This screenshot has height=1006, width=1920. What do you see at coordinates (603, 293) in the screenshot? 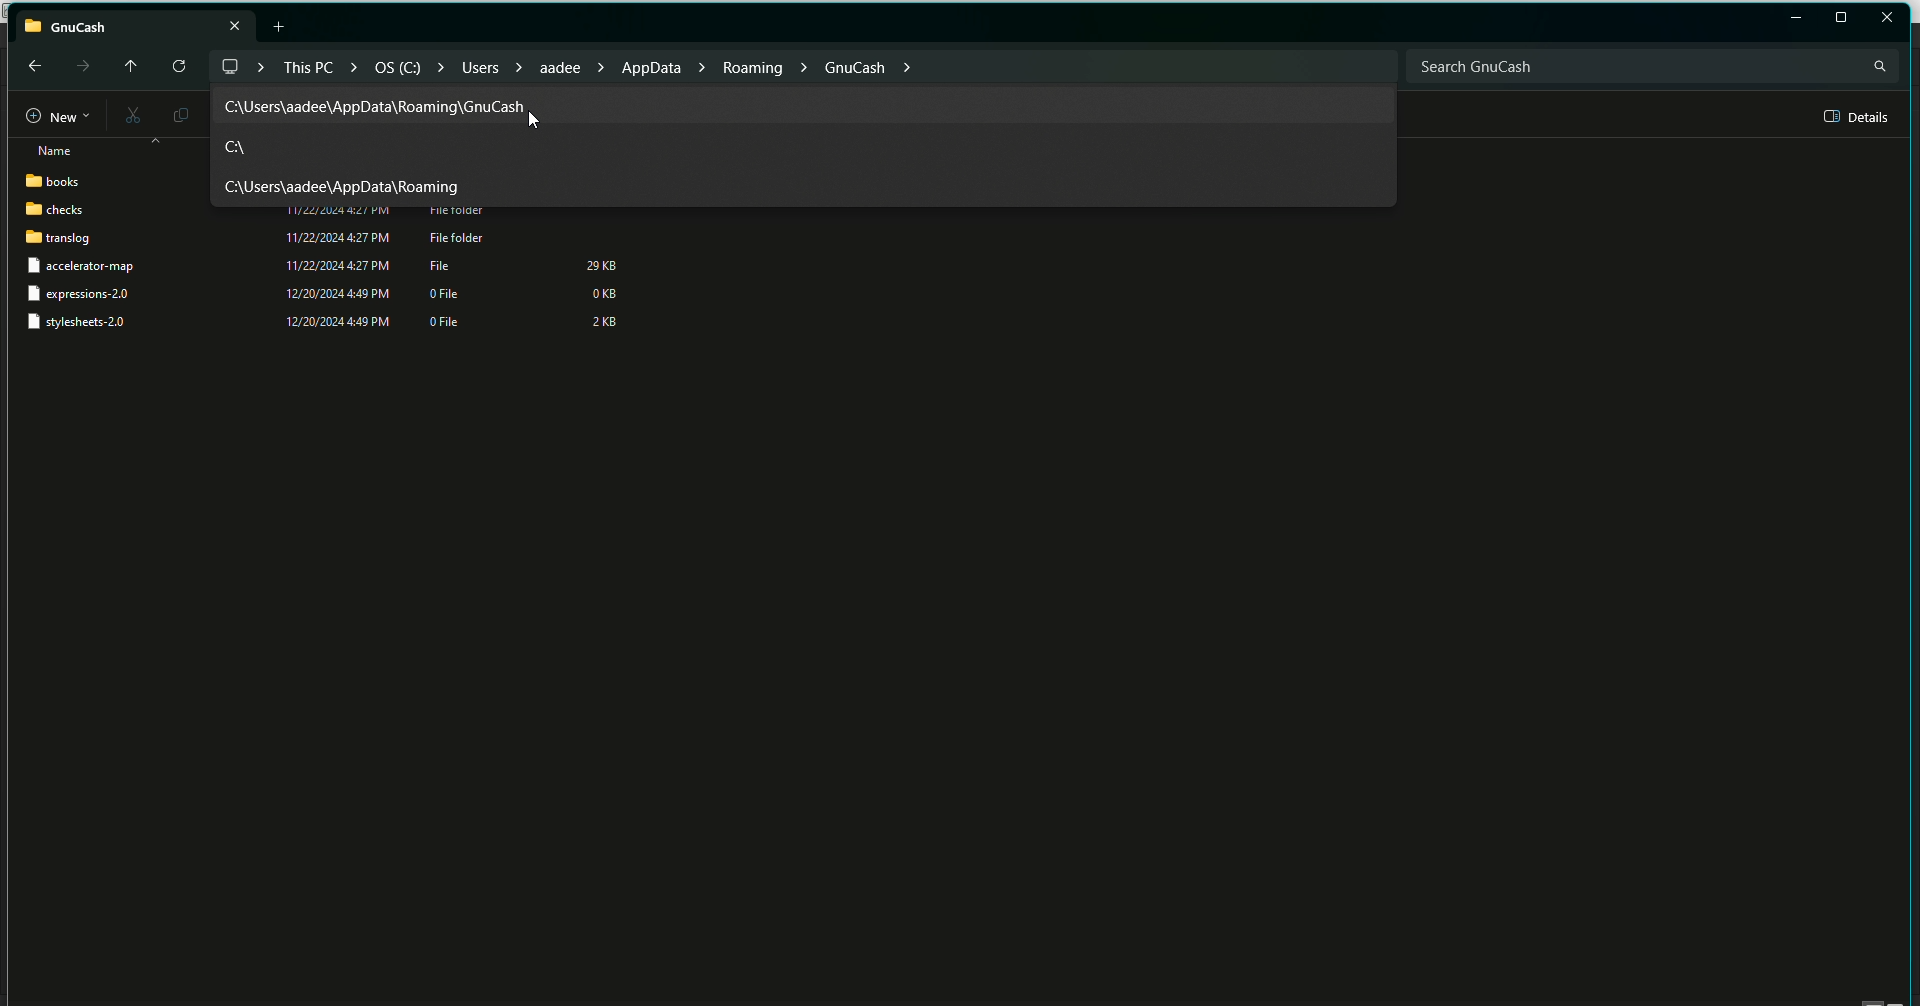
I see `File size` at bounding box center [603, 293].